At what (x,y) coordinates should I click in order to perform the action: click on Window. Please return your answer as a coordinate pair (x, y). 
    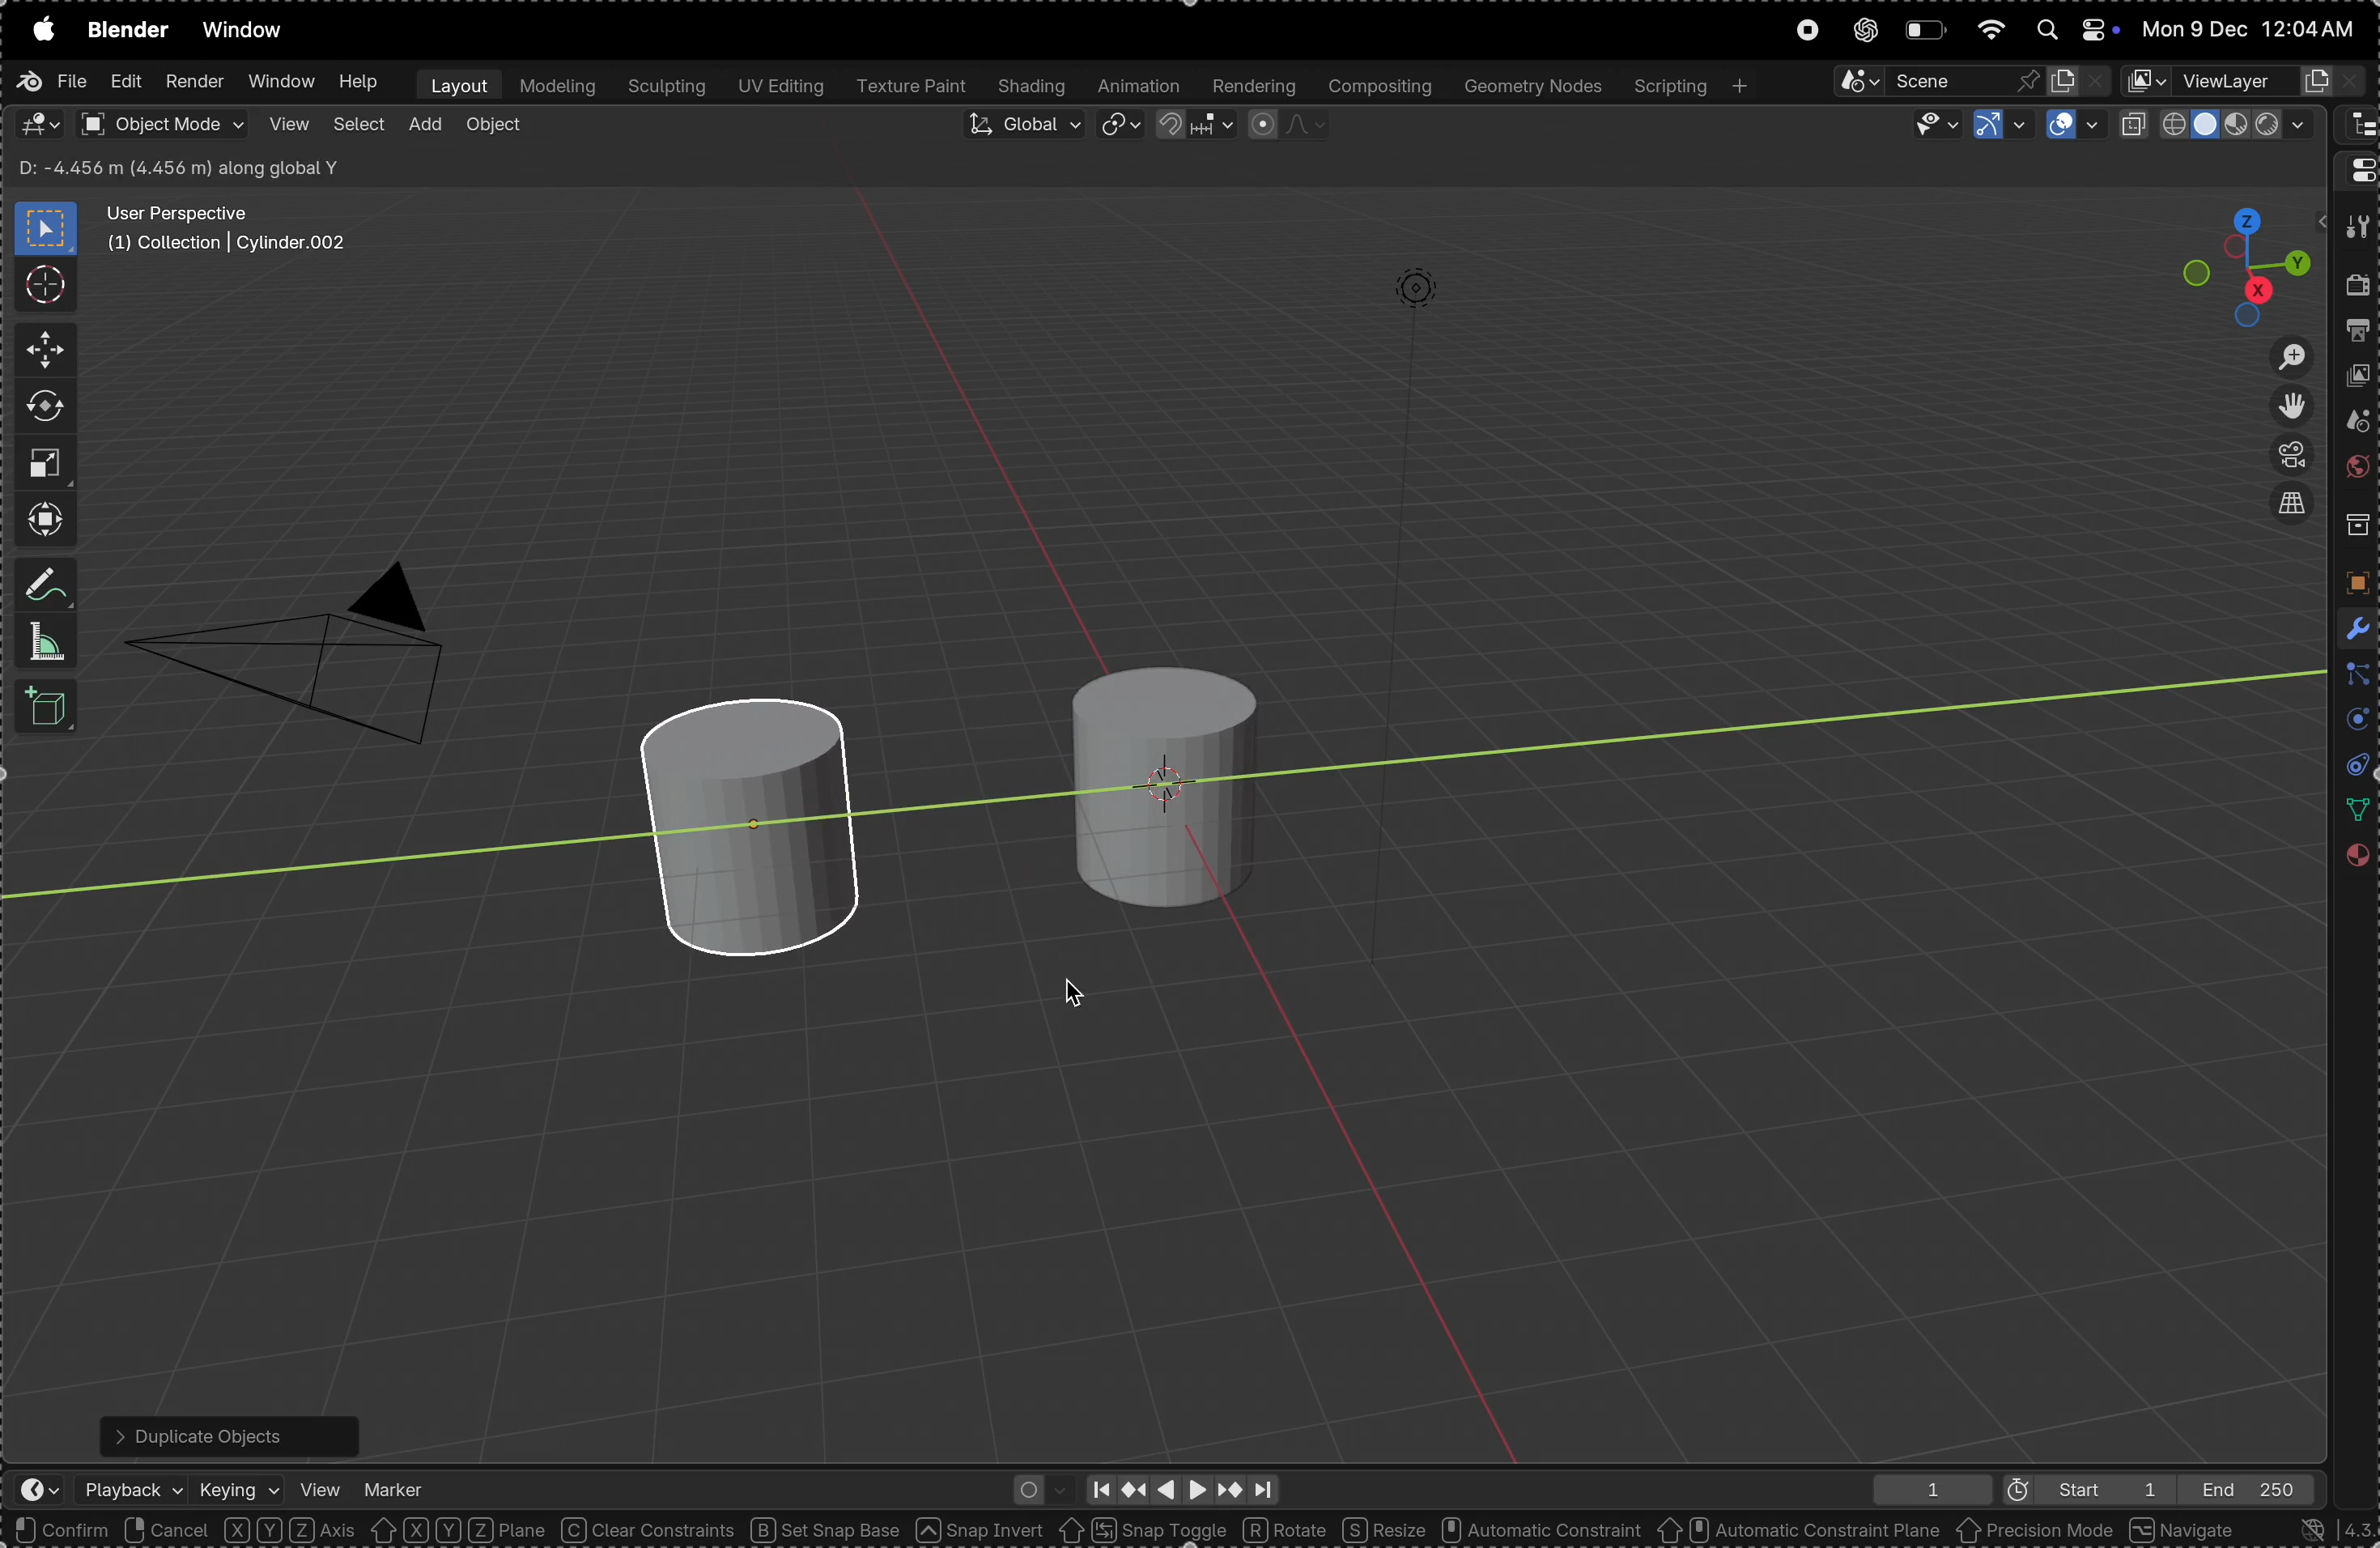
    Looking at the image, I should click on (249, 32).